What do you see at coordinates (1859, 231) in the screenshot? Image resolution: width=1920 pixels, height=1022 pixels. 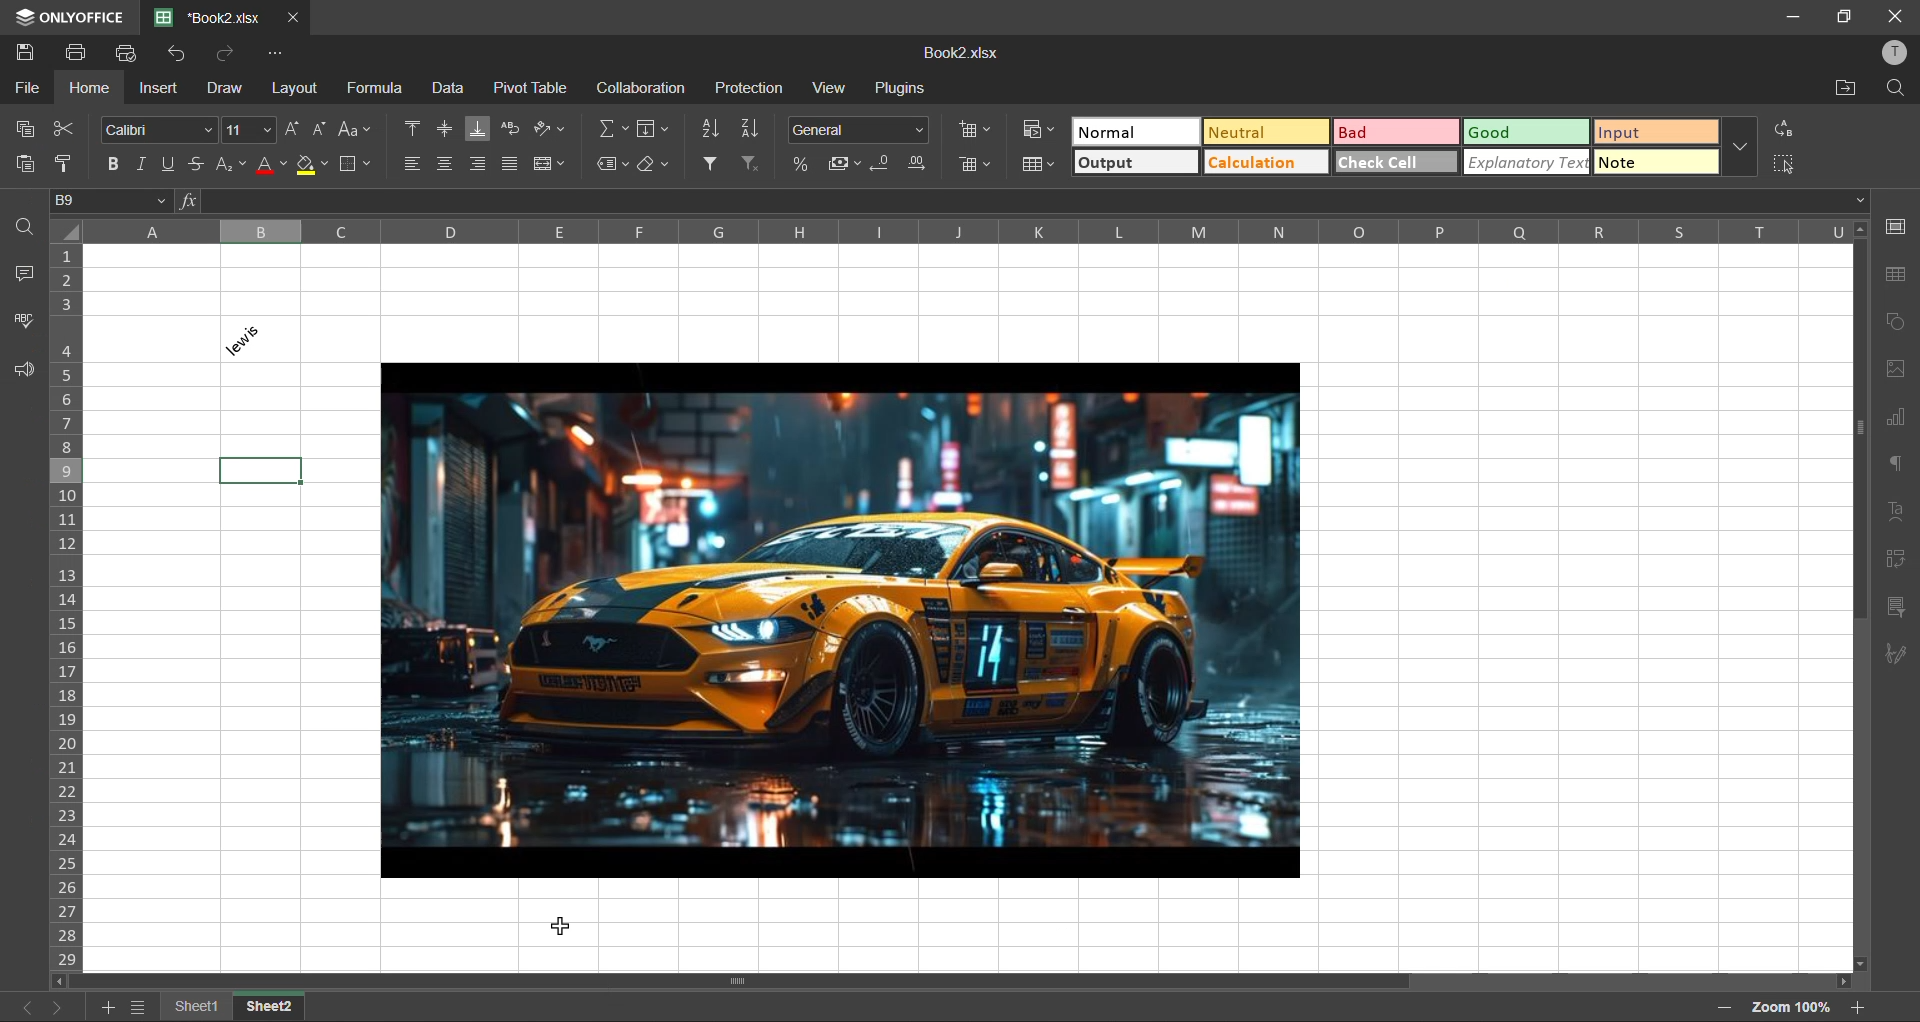 I see `scroll up` at bounding box center [1859, 231].